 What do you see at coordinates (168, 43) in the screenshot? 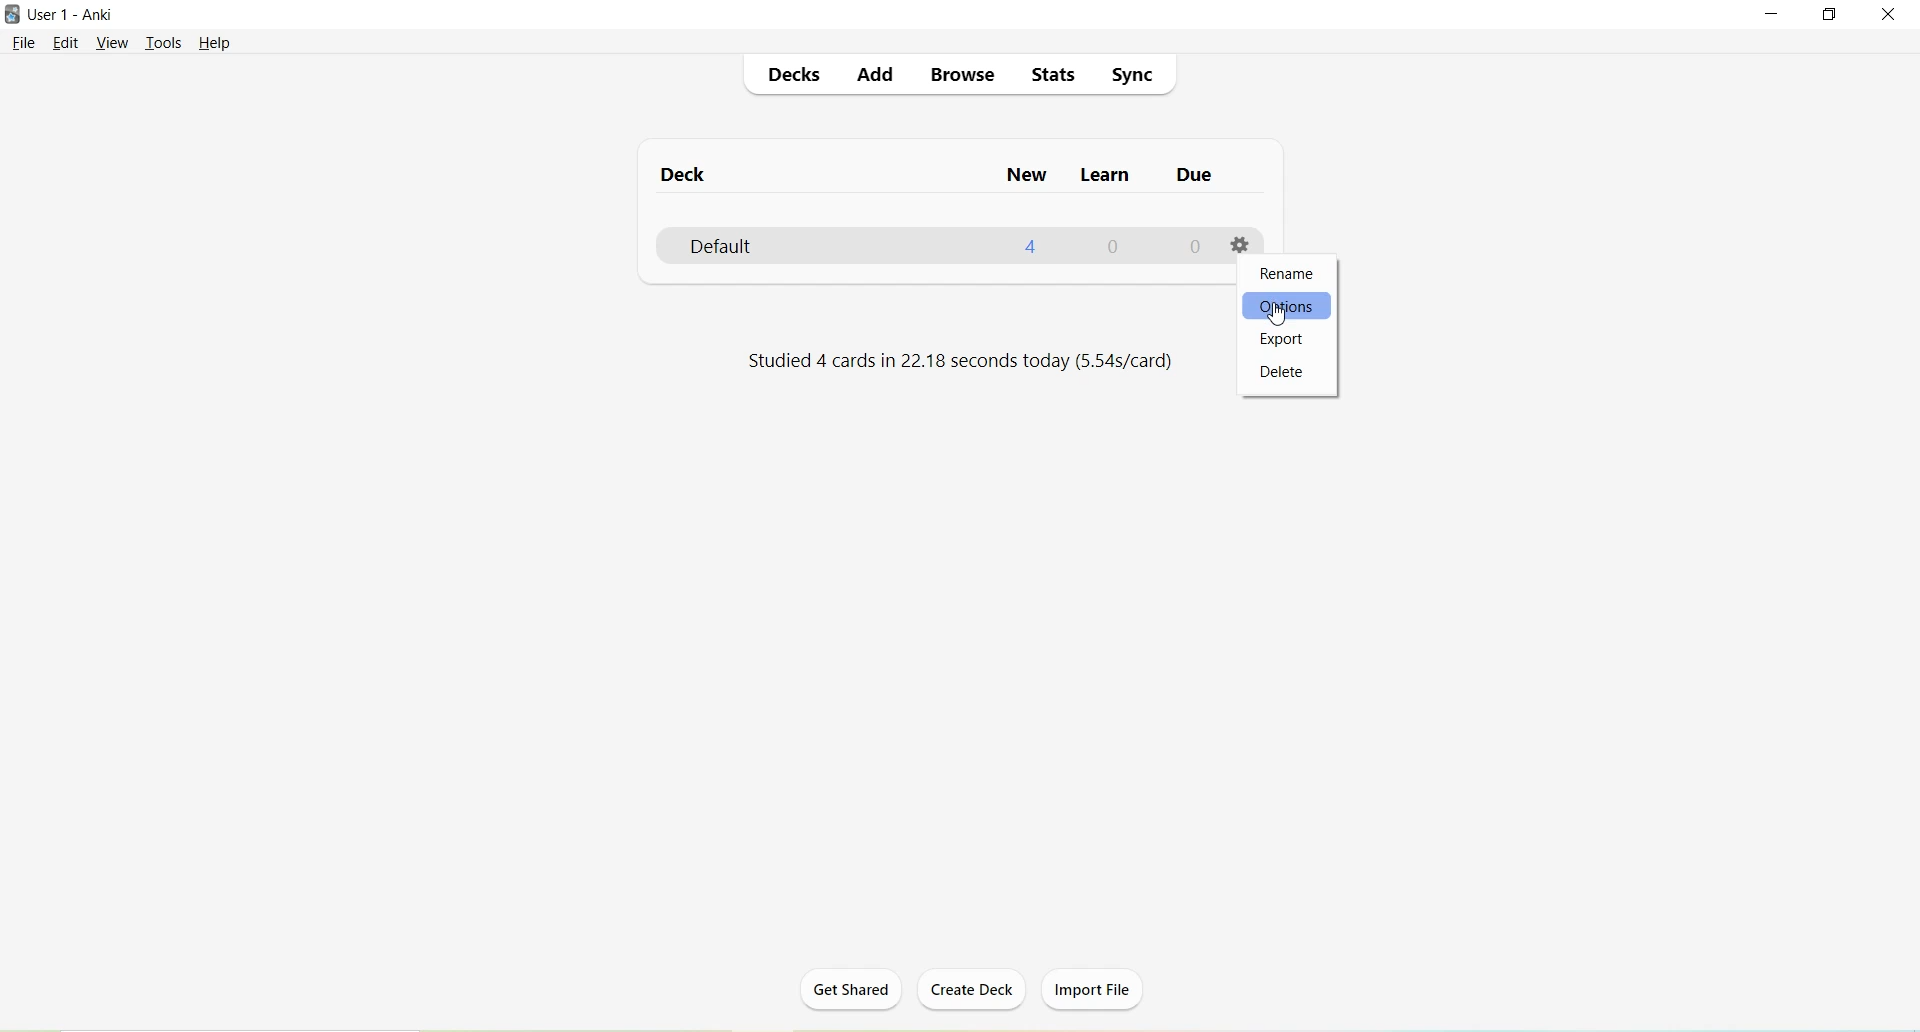
I see `Tools` at bounding box center [168, 43].